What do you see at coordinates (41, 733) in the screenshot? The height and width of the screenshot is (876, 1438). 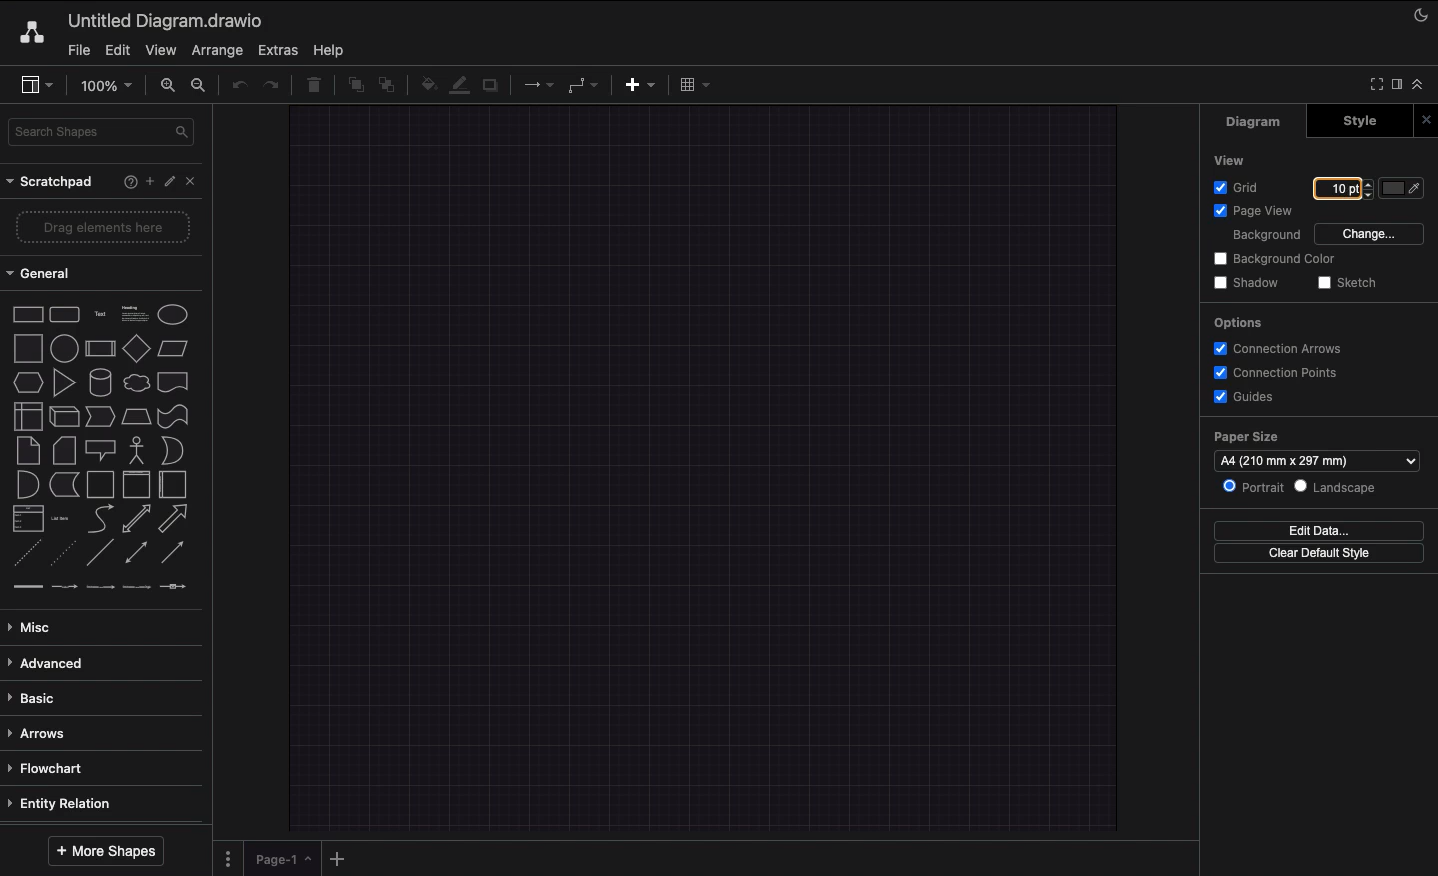 I see `Arrows` at bounding box center [41, 733].